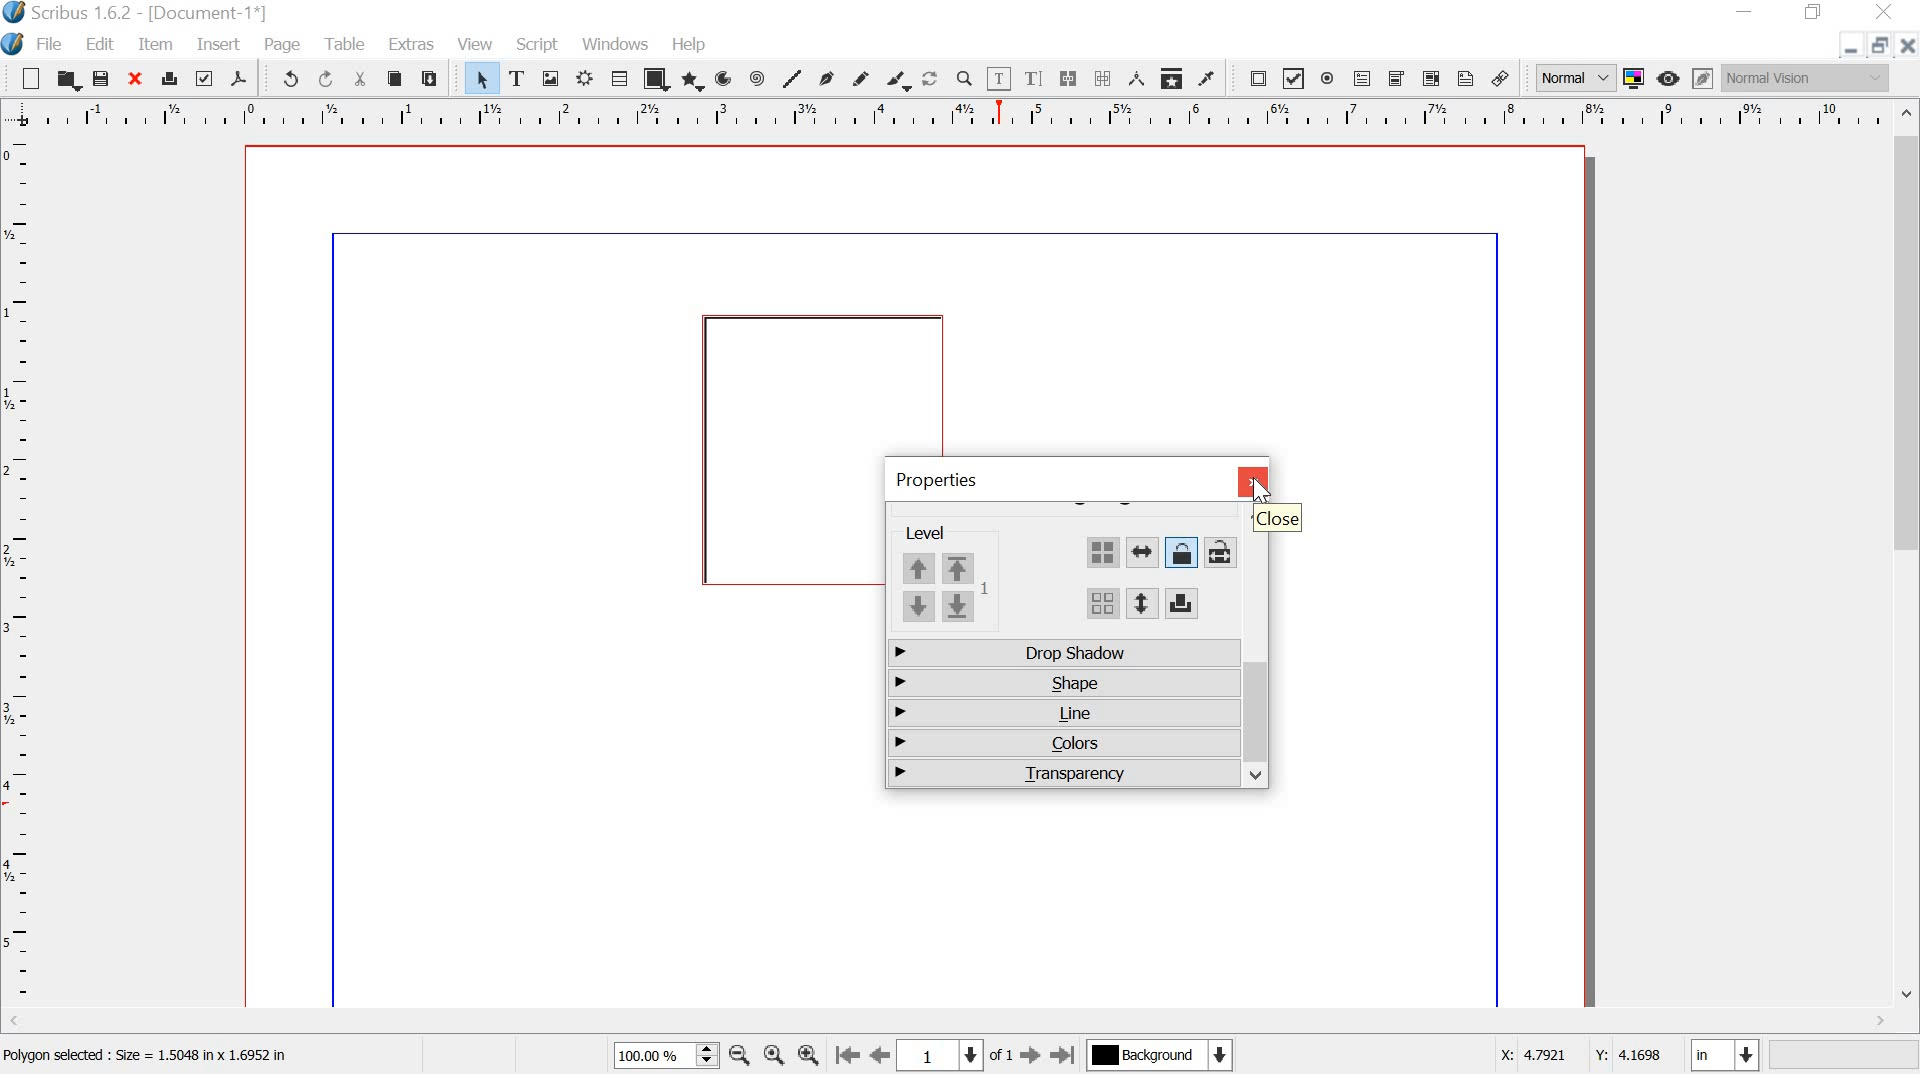 The width and height of the screenshot is (1920, 1074). I want to click on print, so click(170, 78).